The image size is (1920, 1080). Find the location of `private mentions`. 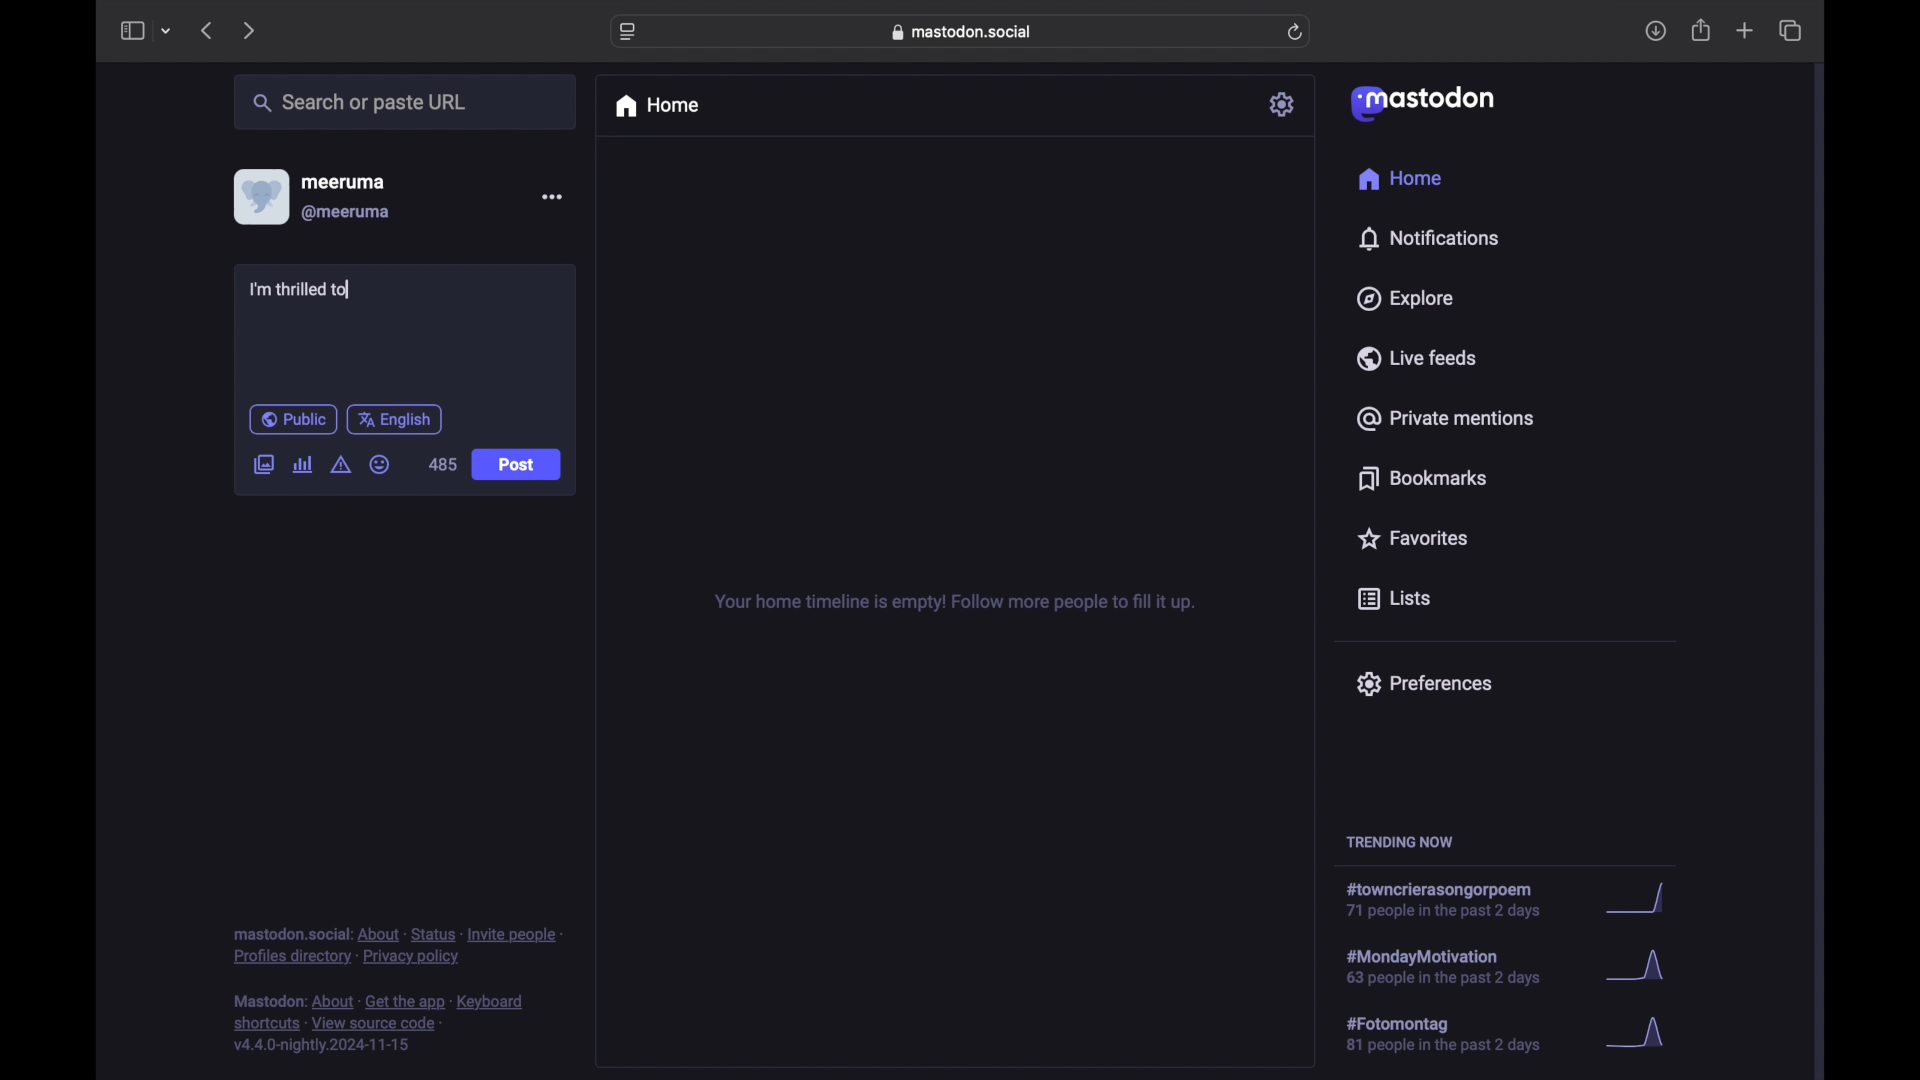

private mentions is located at coordinates (1444, 418).